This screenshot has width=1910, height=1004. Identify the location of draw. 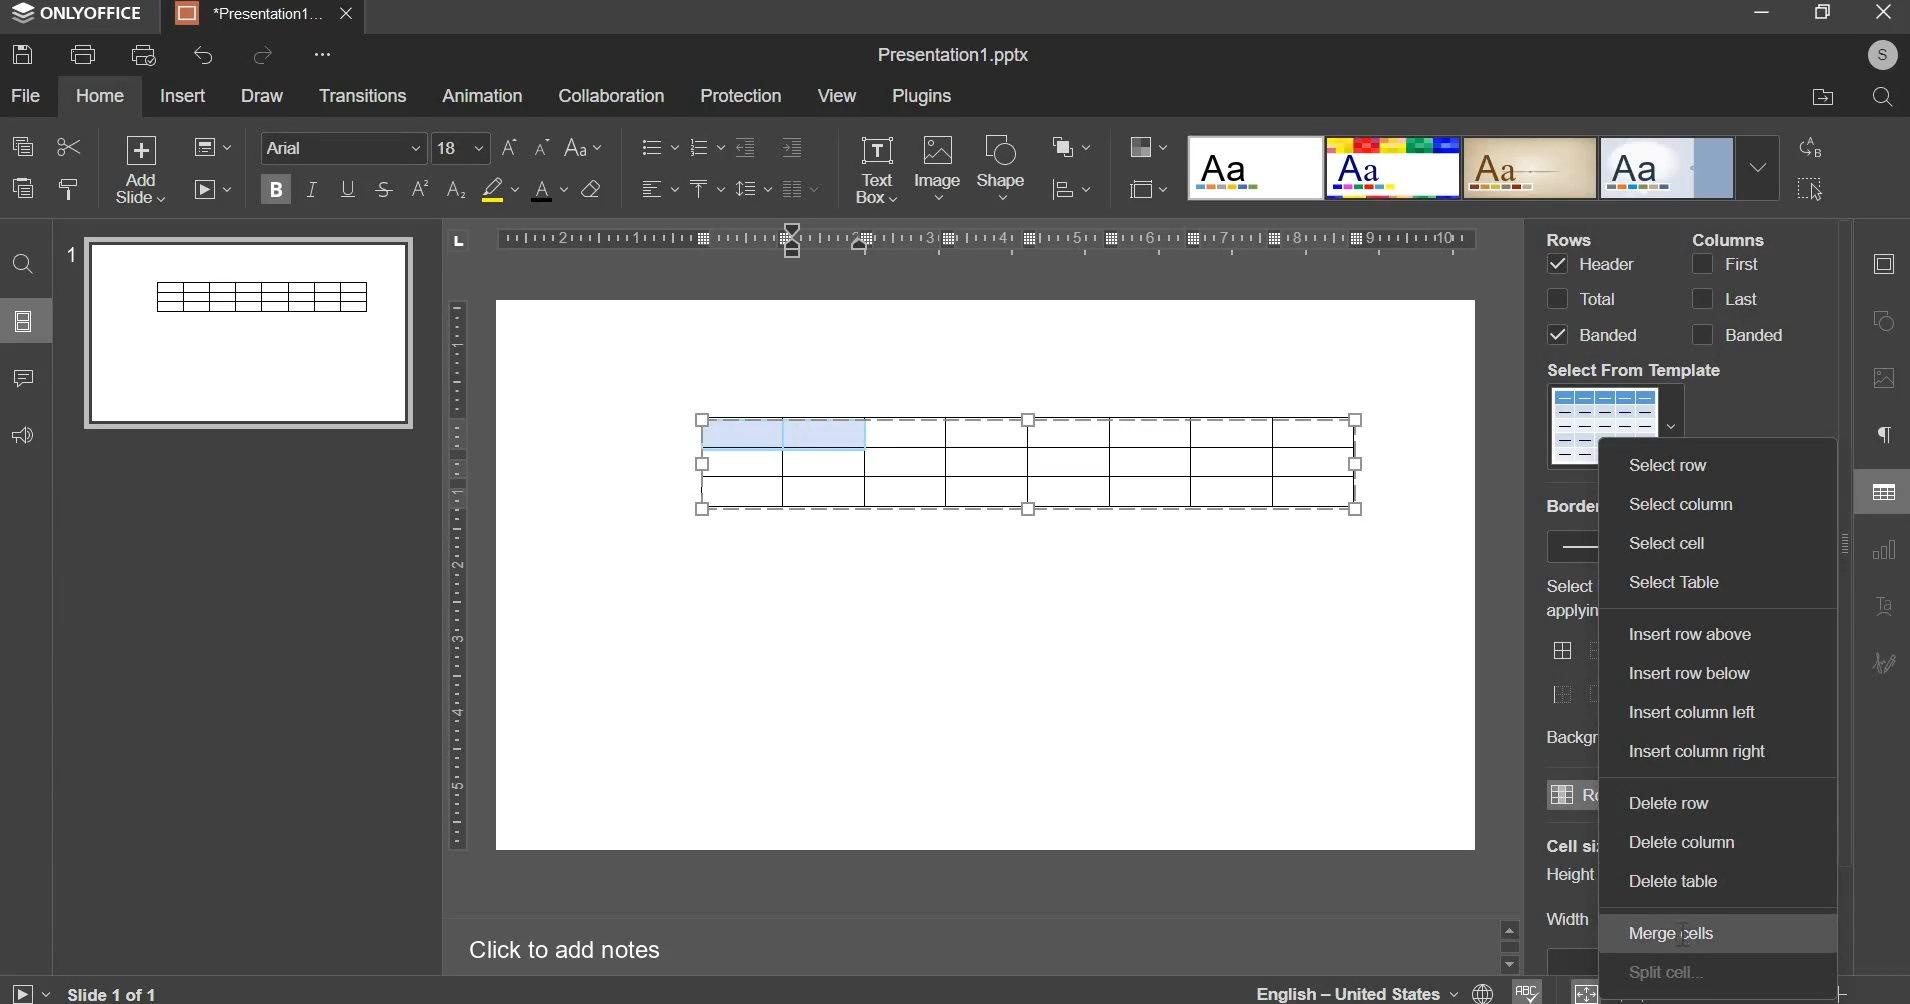
(263, 95).